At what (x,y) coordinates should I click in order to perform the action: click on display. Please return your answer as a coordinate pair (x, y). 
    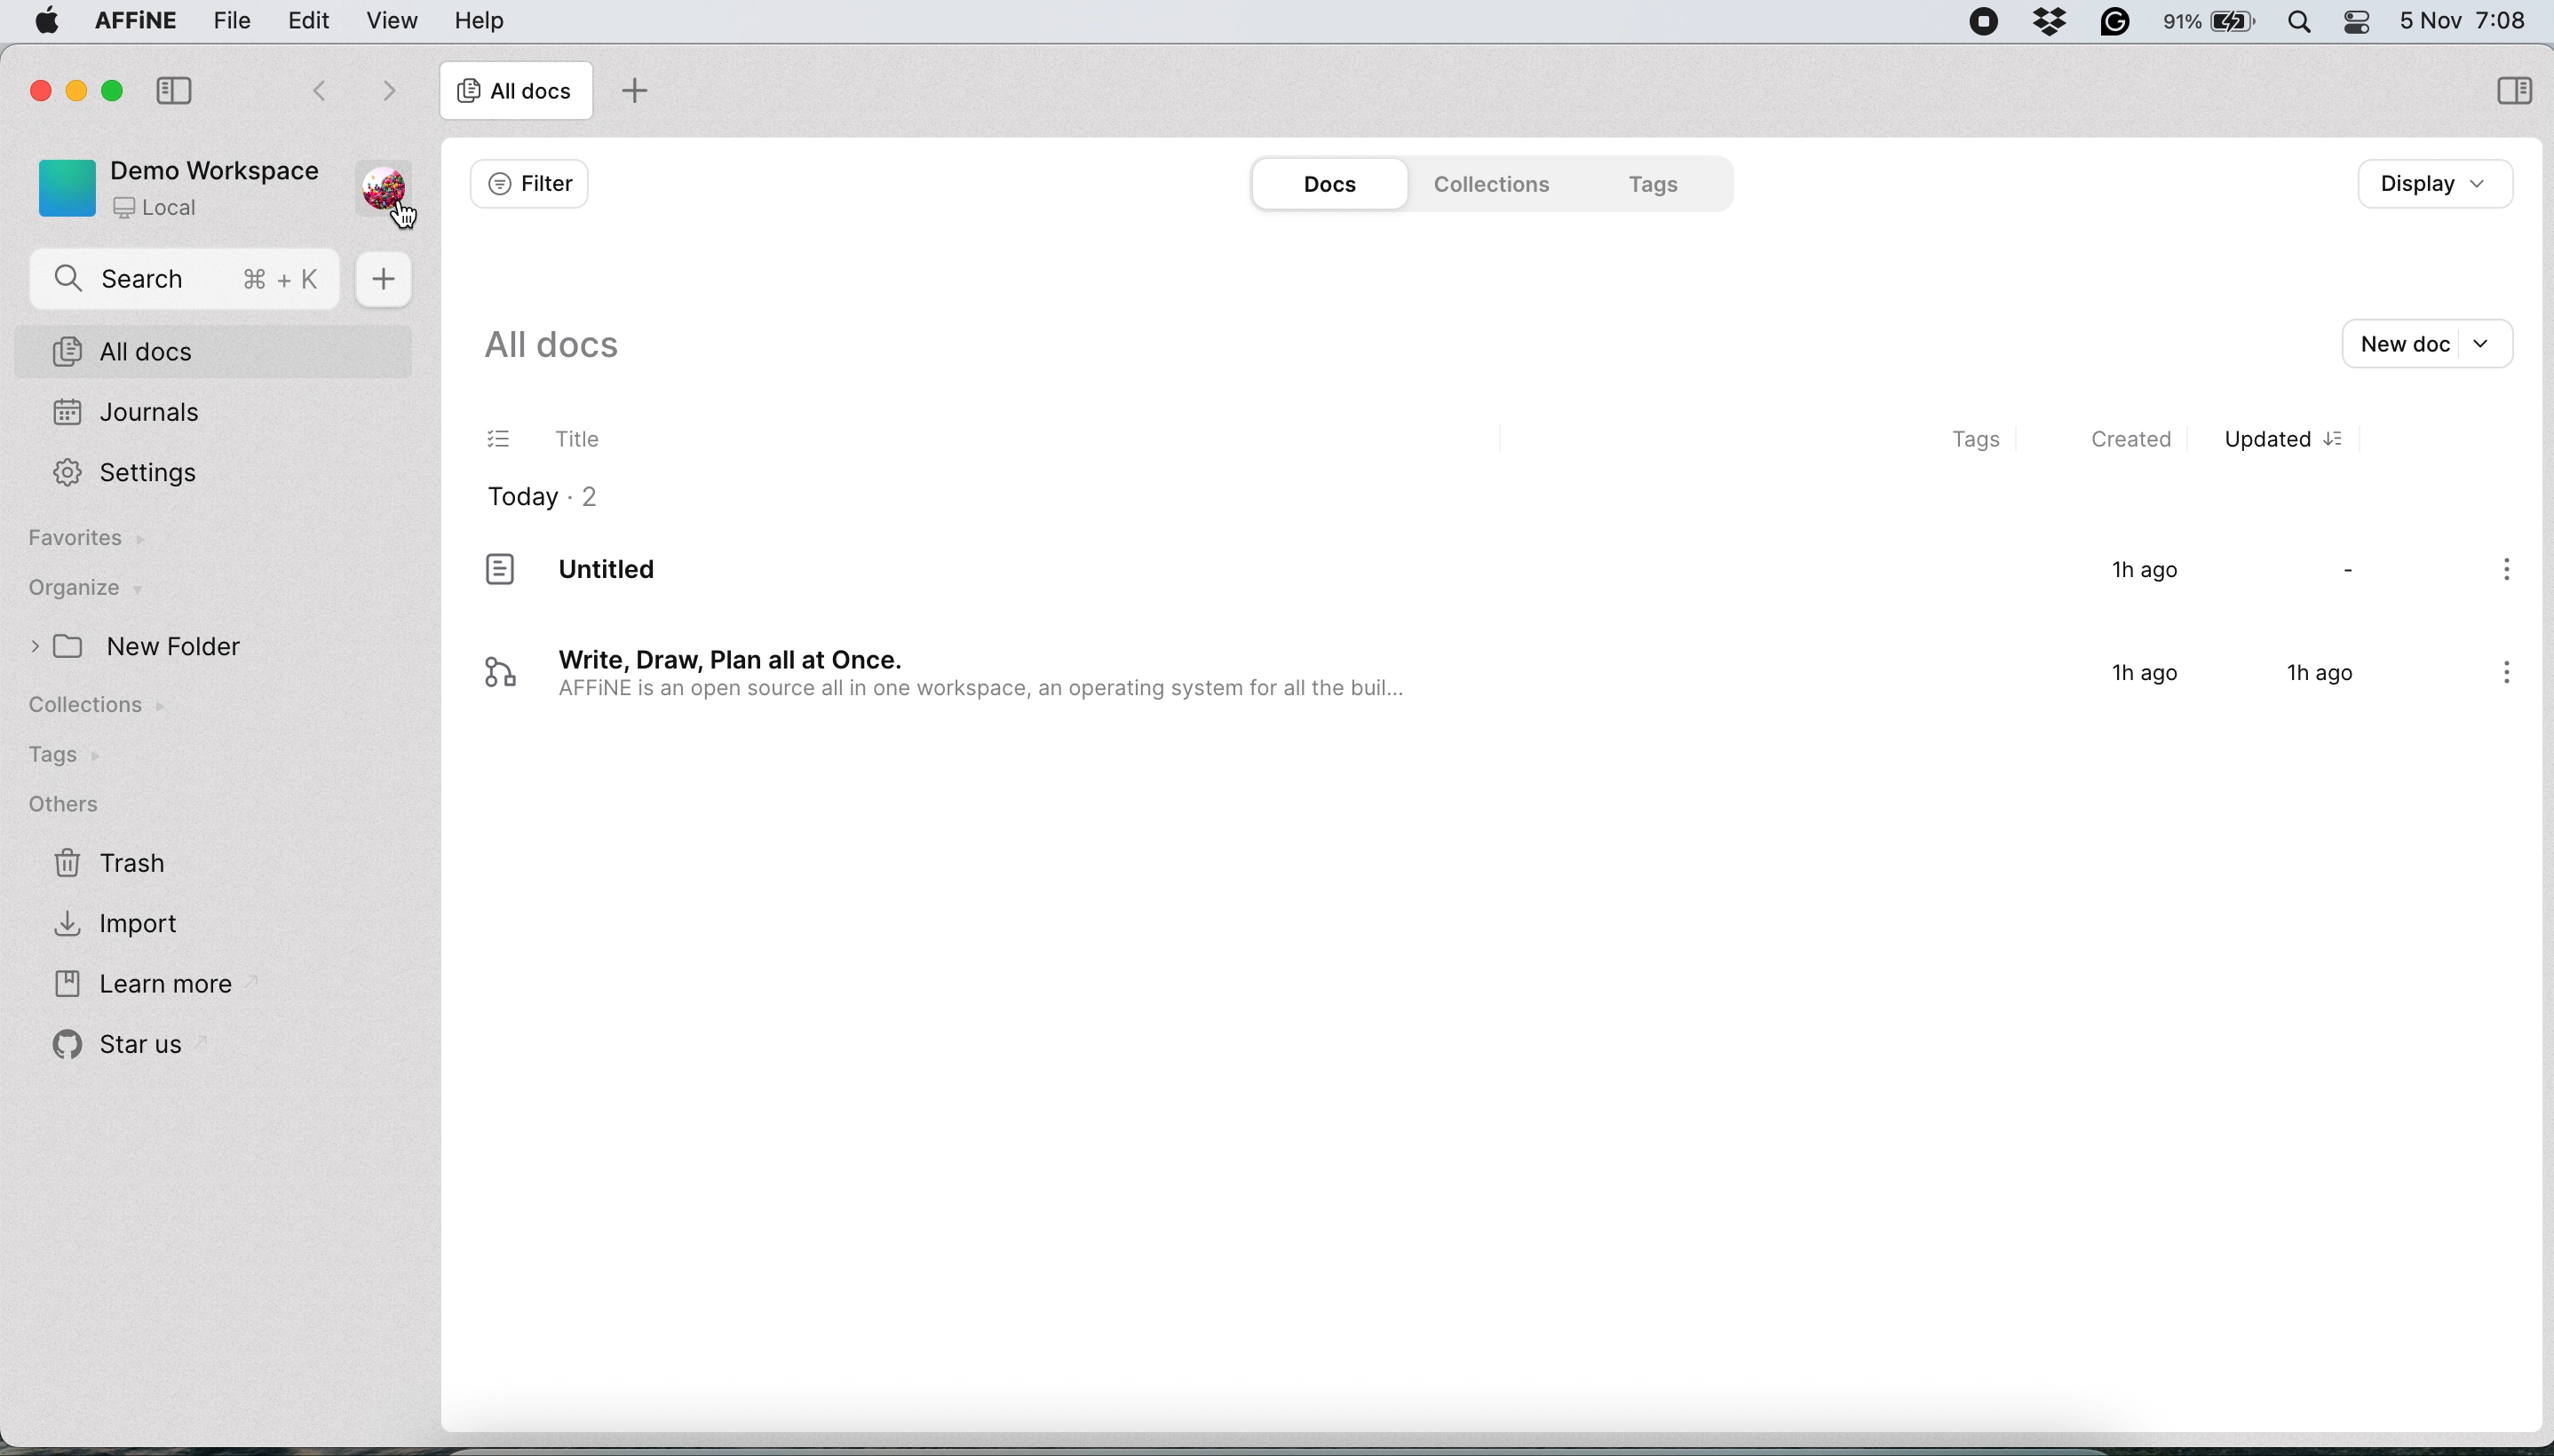
    Looking at the image, I should click on (2428, 183).